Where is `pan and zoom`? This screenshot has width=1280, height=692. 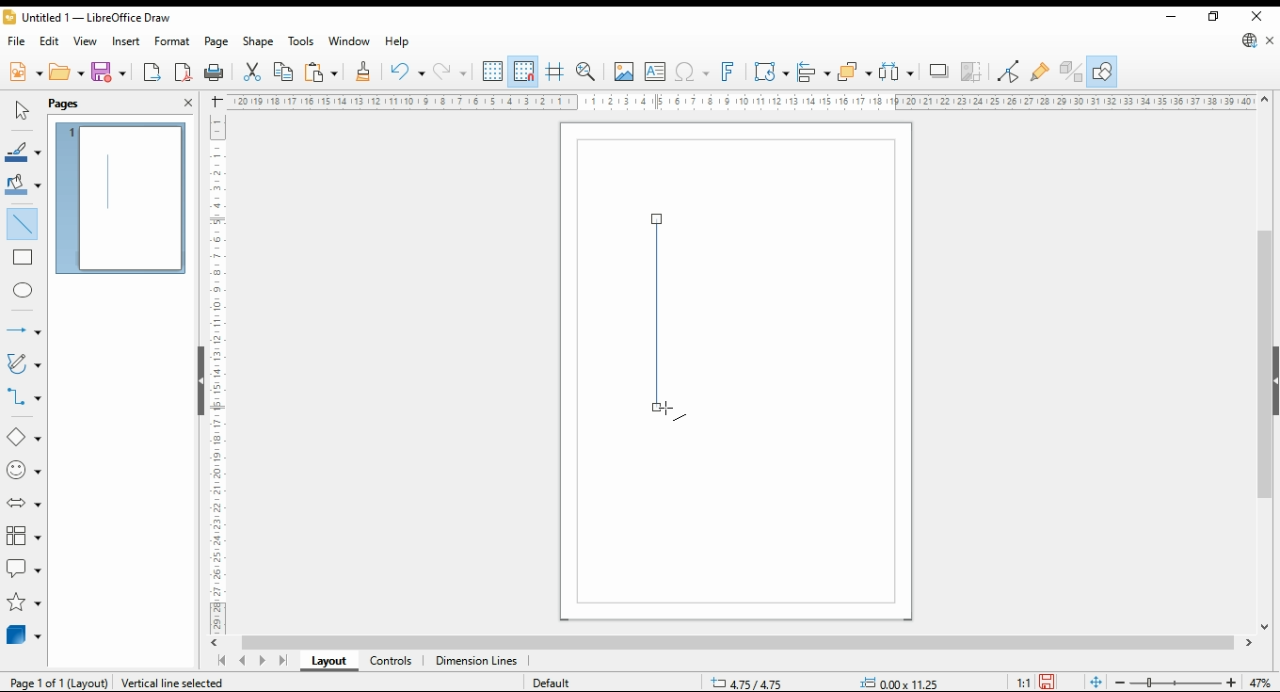
pan and zoom is located at coordinates (588, 71).